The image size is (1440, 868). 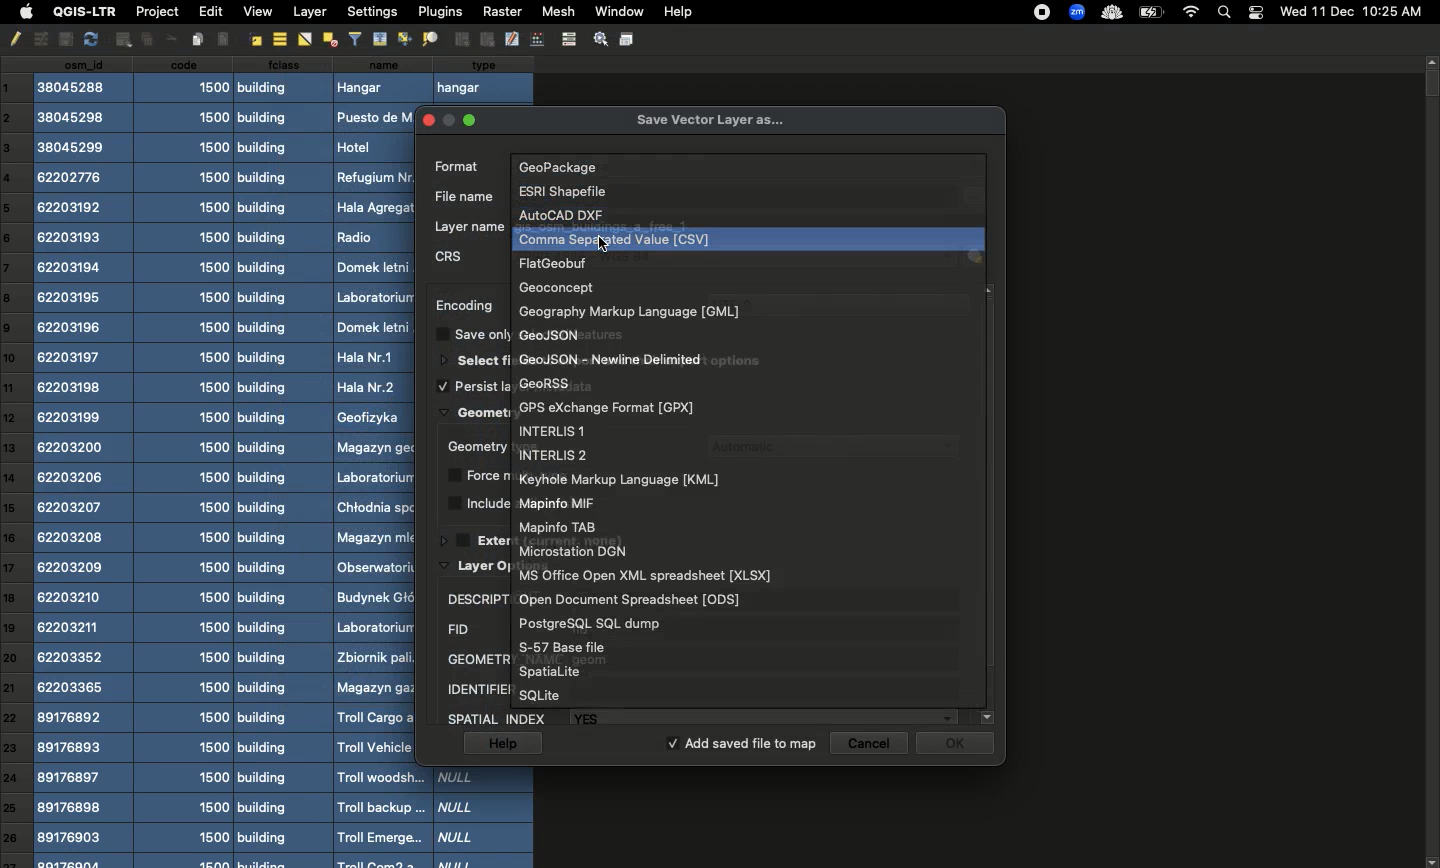 What do you see at coordinates (90, 39) in the screenshot?
I see `redo` at bounding box center [90, 39].